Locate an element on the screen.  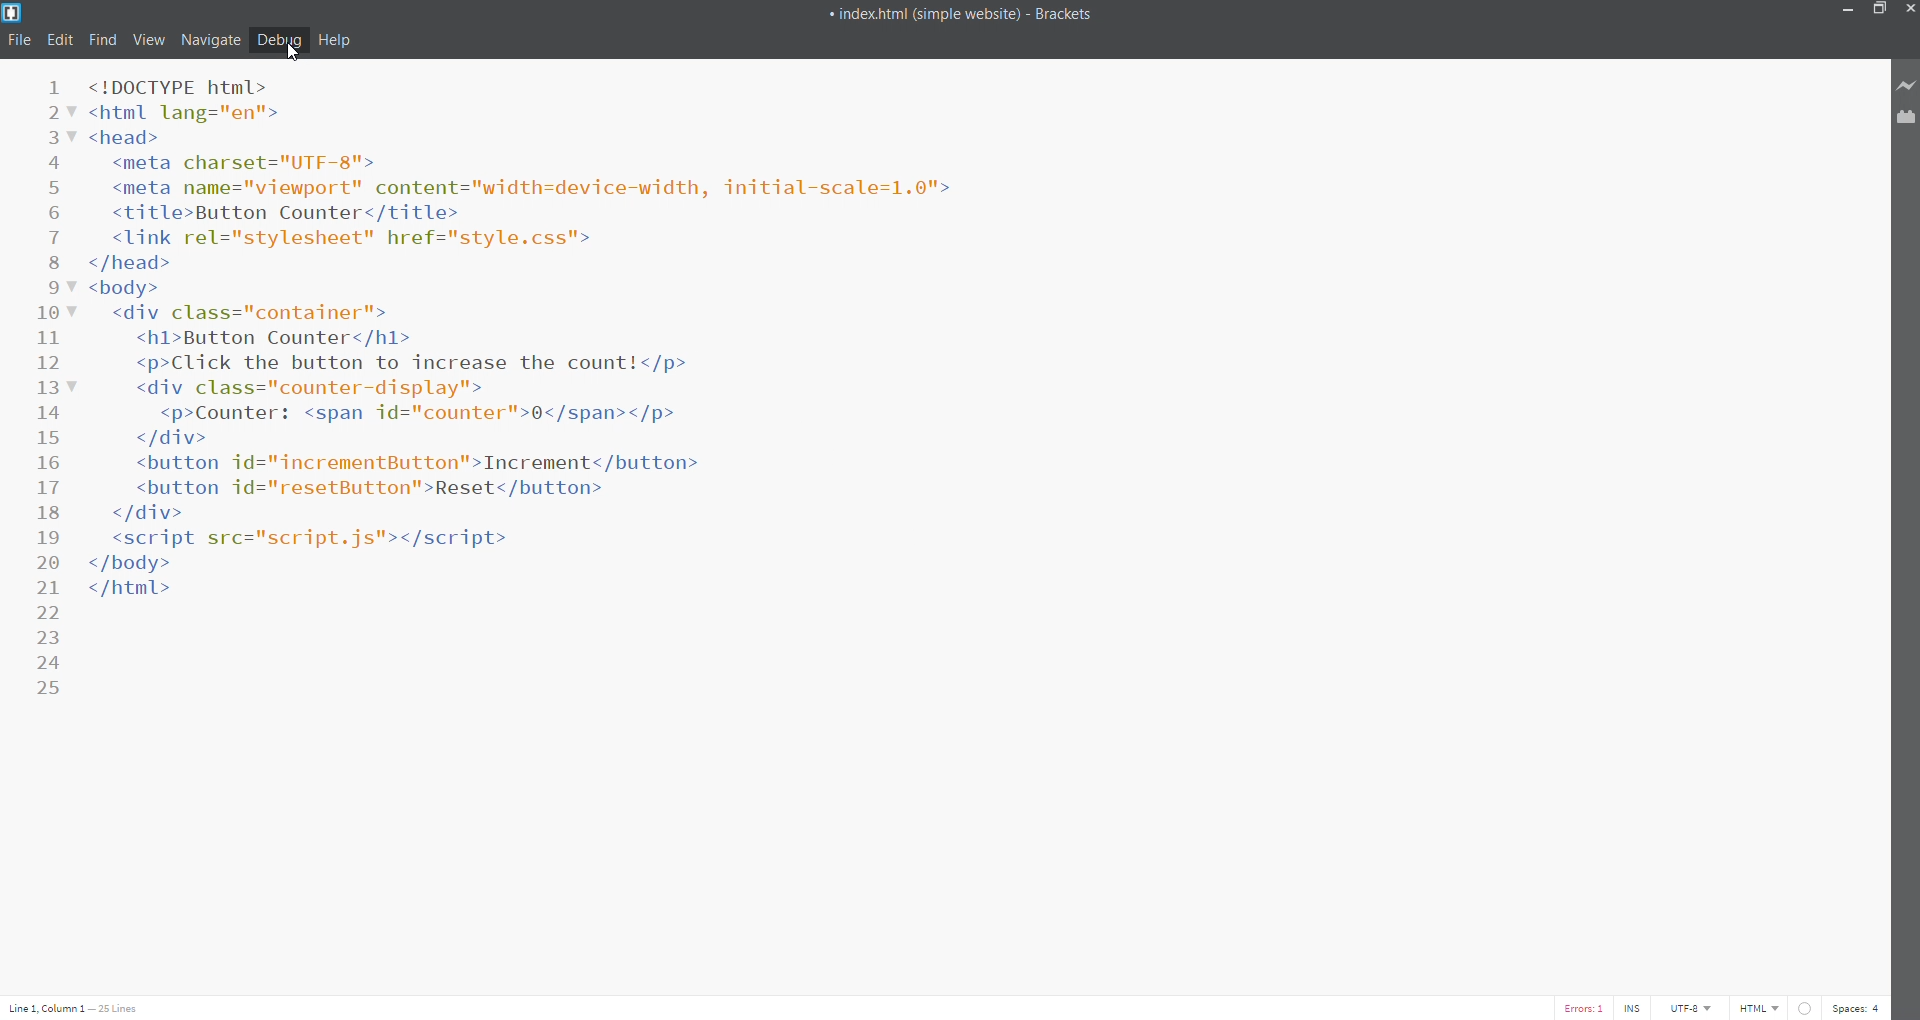
help is located at coordinates (338, 41).